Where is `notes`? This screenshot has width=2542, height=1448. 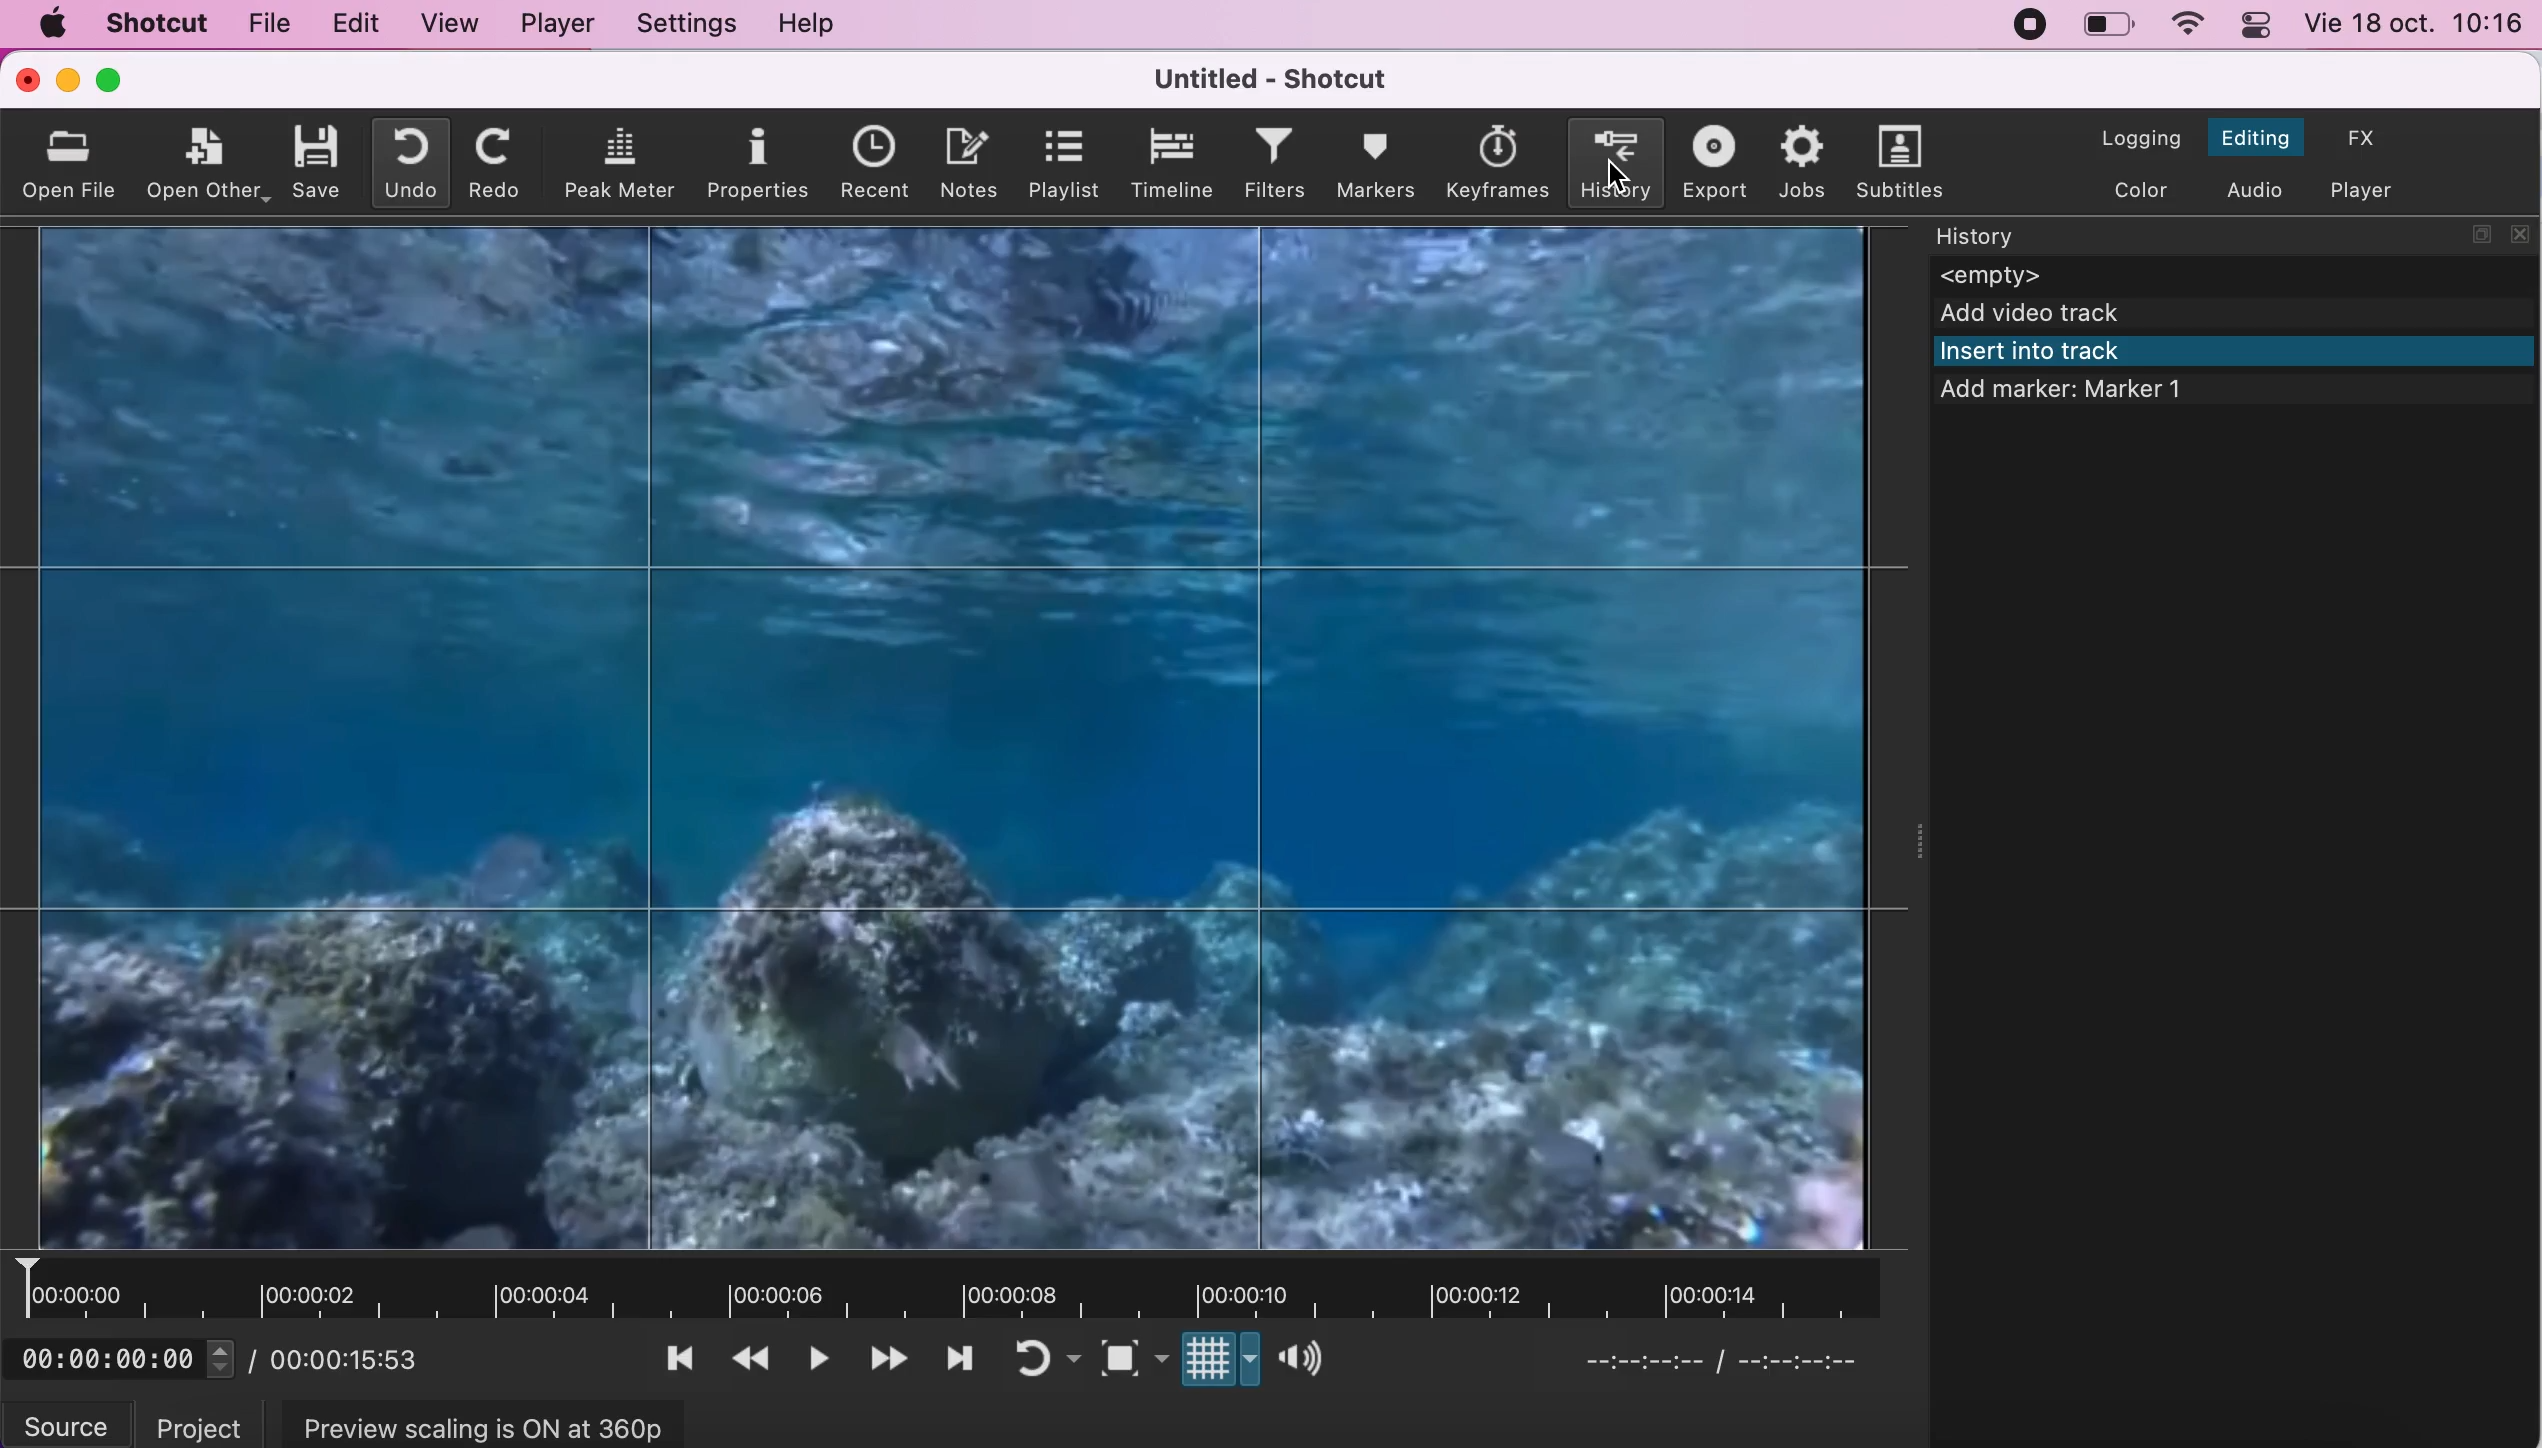
notes is located at coordinates (964, 161).